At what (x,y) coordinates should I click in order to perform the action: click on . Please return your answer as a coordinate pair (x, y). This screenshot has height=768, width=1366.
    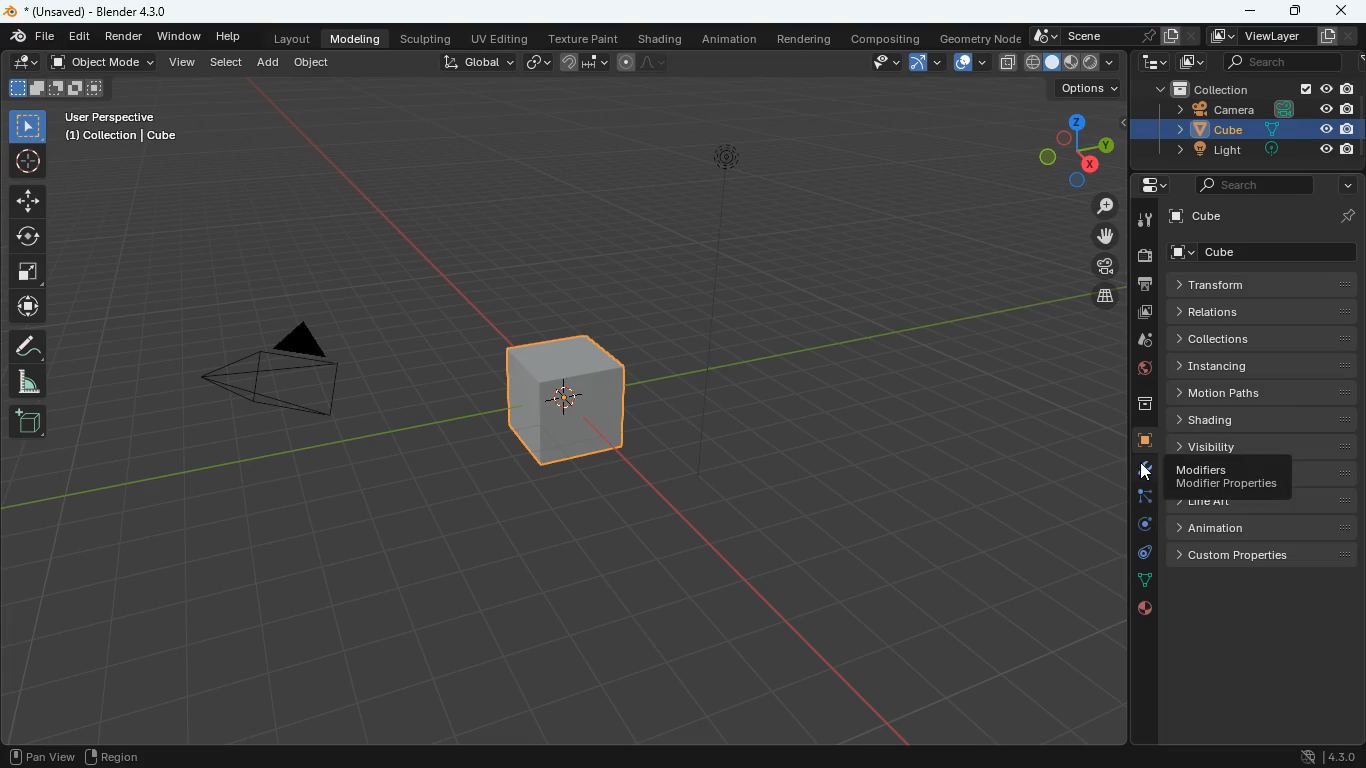
    Looking at the image, I should click on (1324, 129).